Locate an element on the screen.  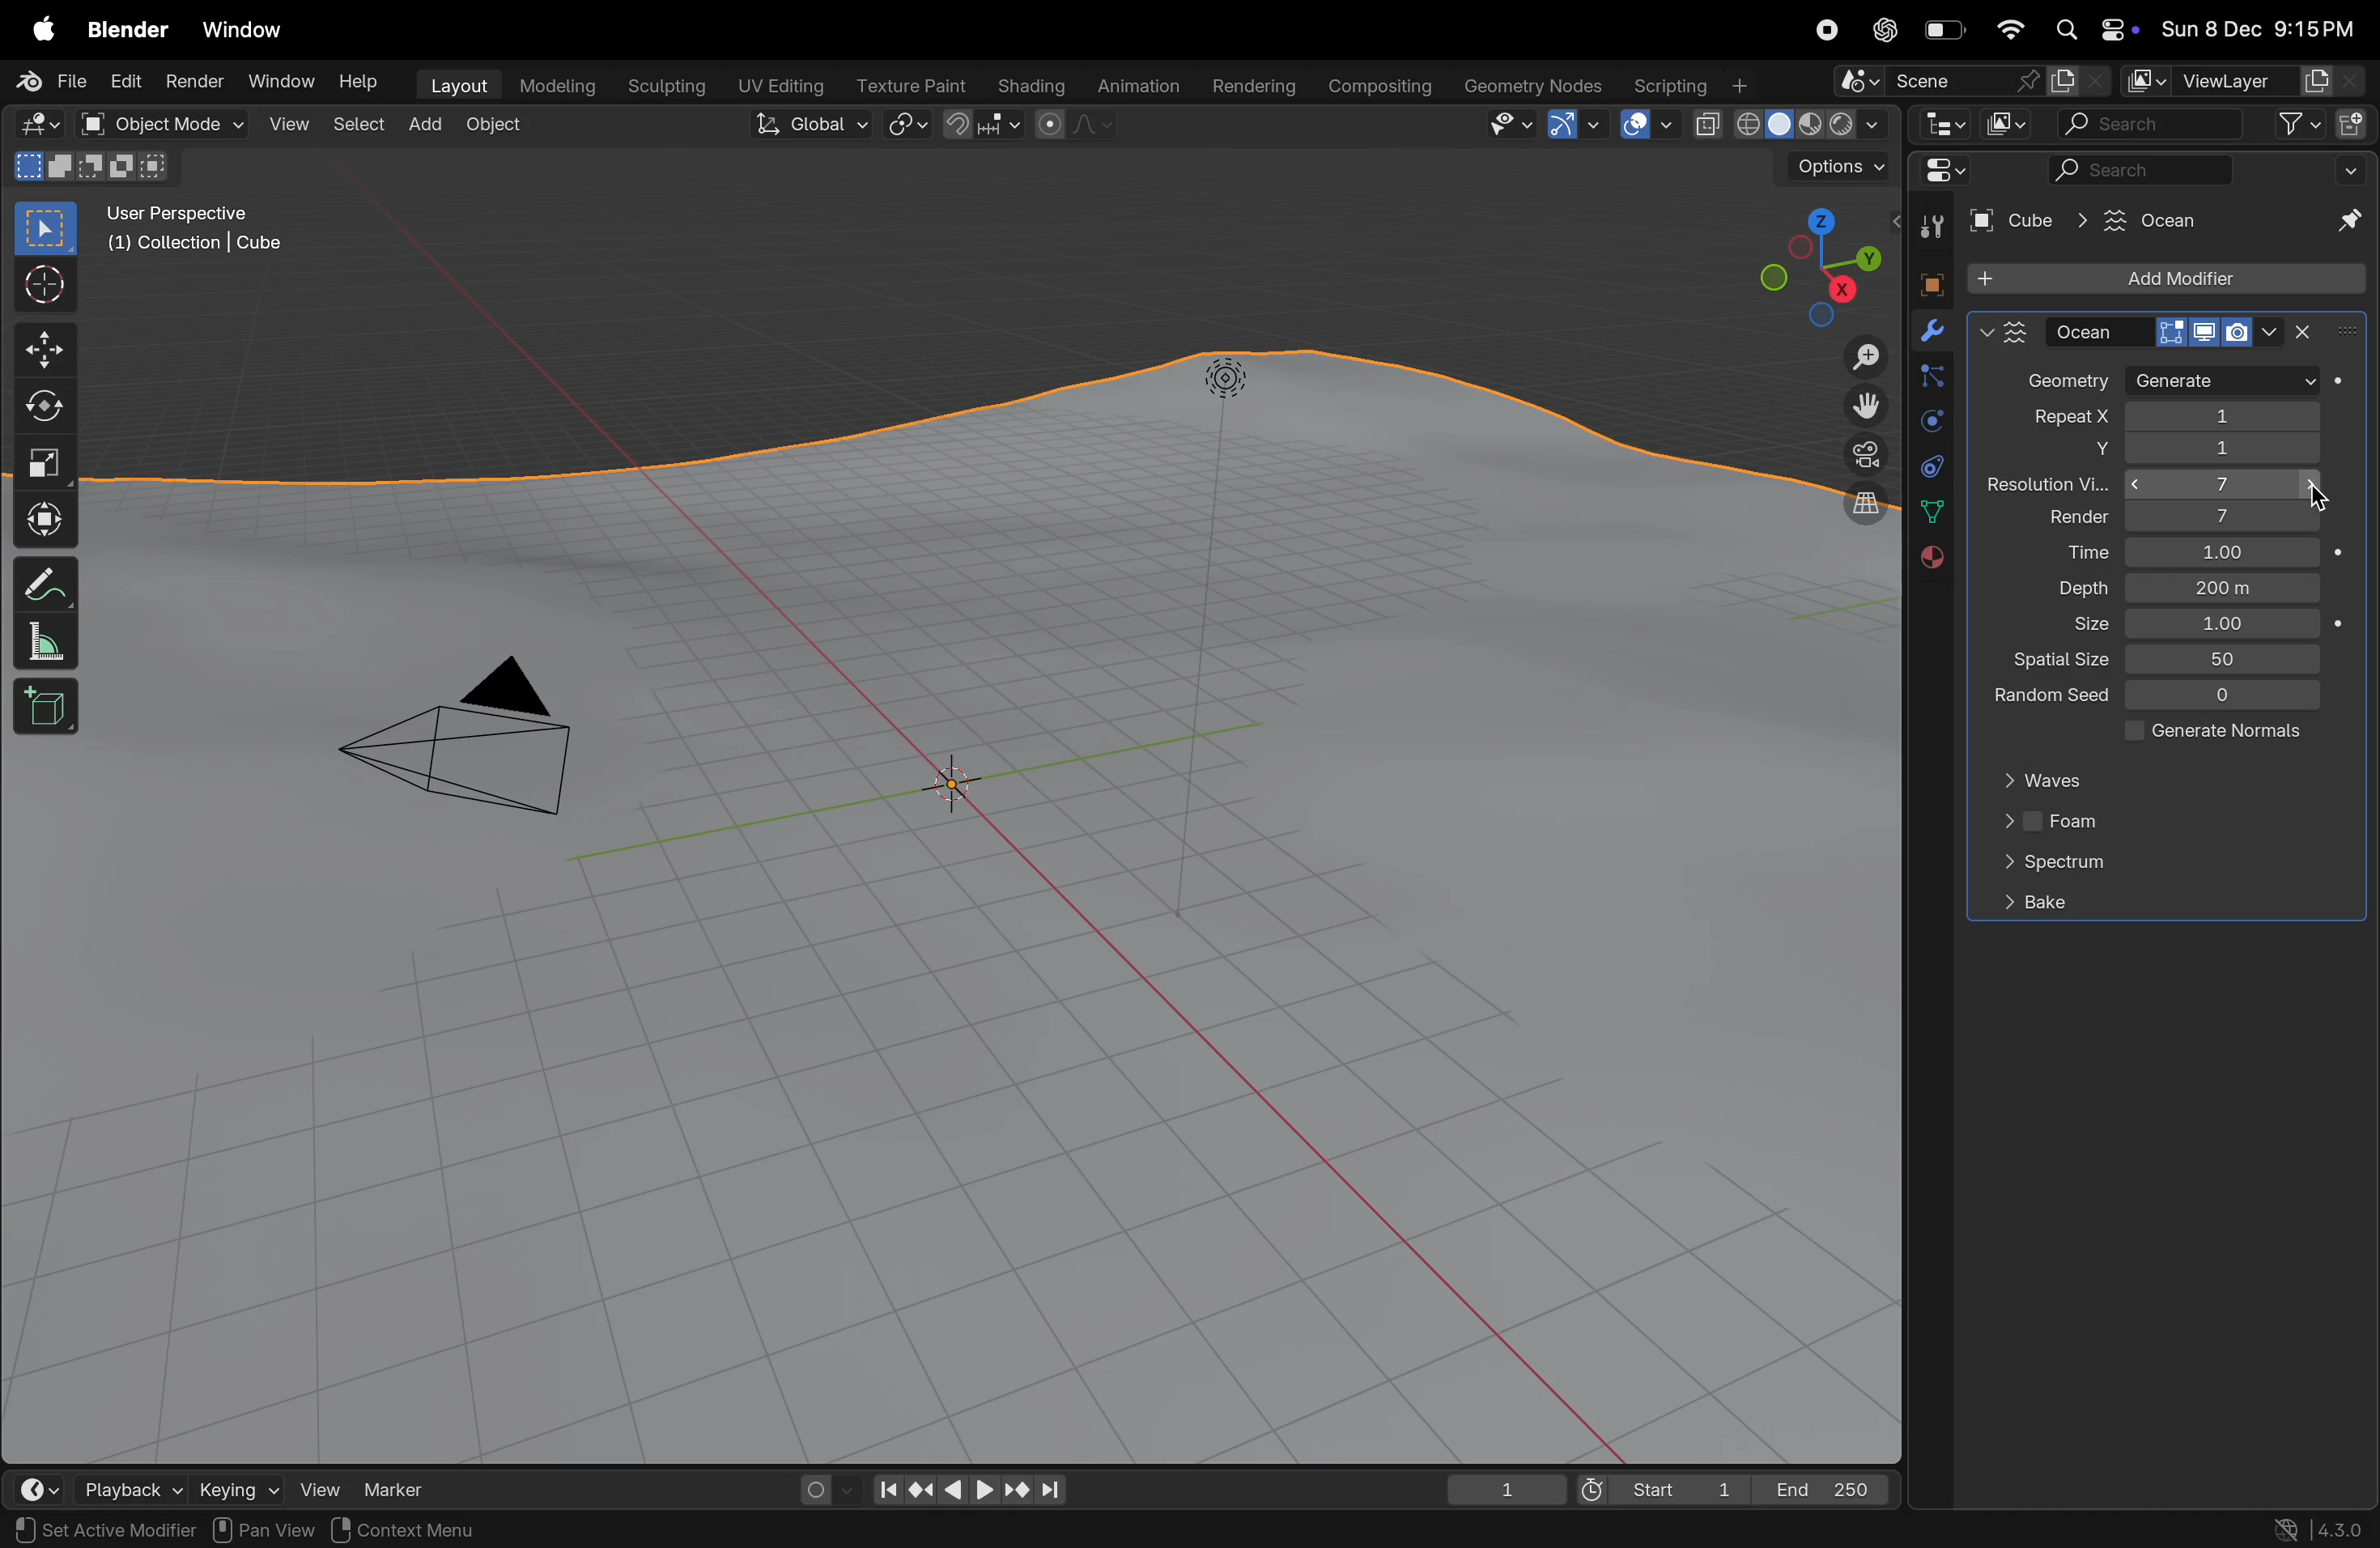
select cursor is located at coordinates (45, 289).